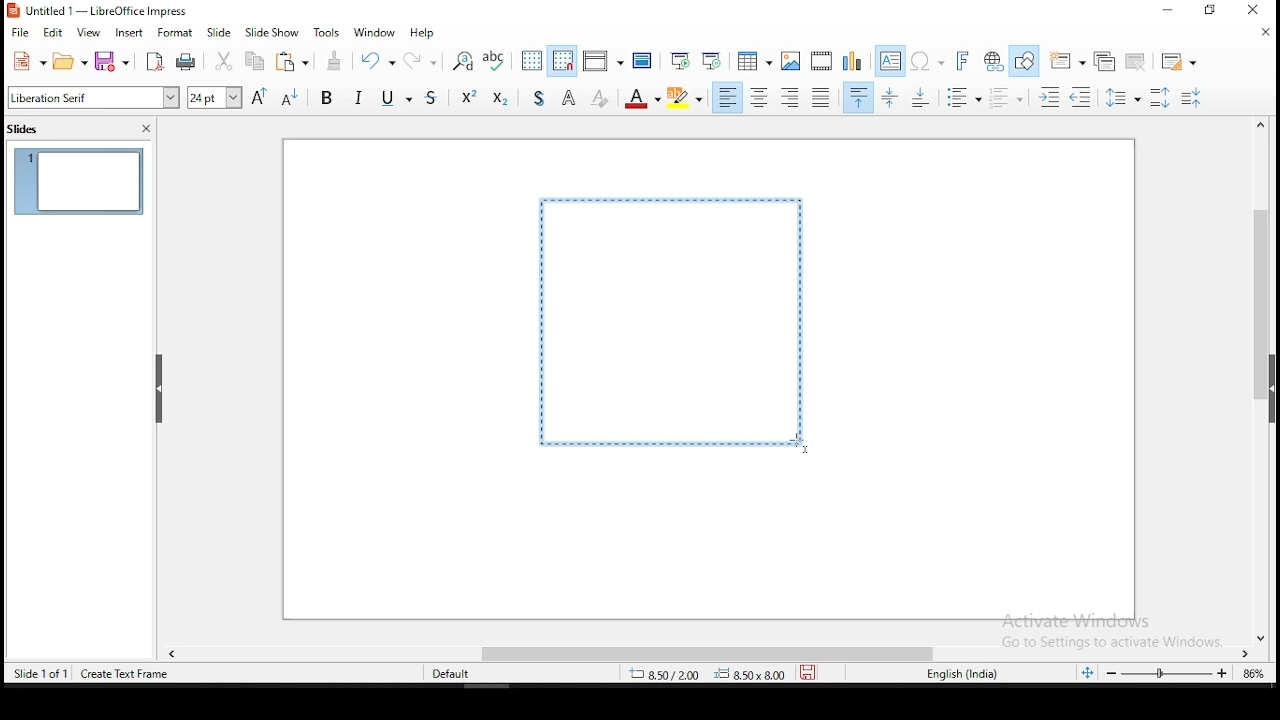 This screenshot has width=1280, height=720. What do you see at coordinates (749, 674) in the screenshot?
I see `0.00x0.00` at bounding box center [749, 674].